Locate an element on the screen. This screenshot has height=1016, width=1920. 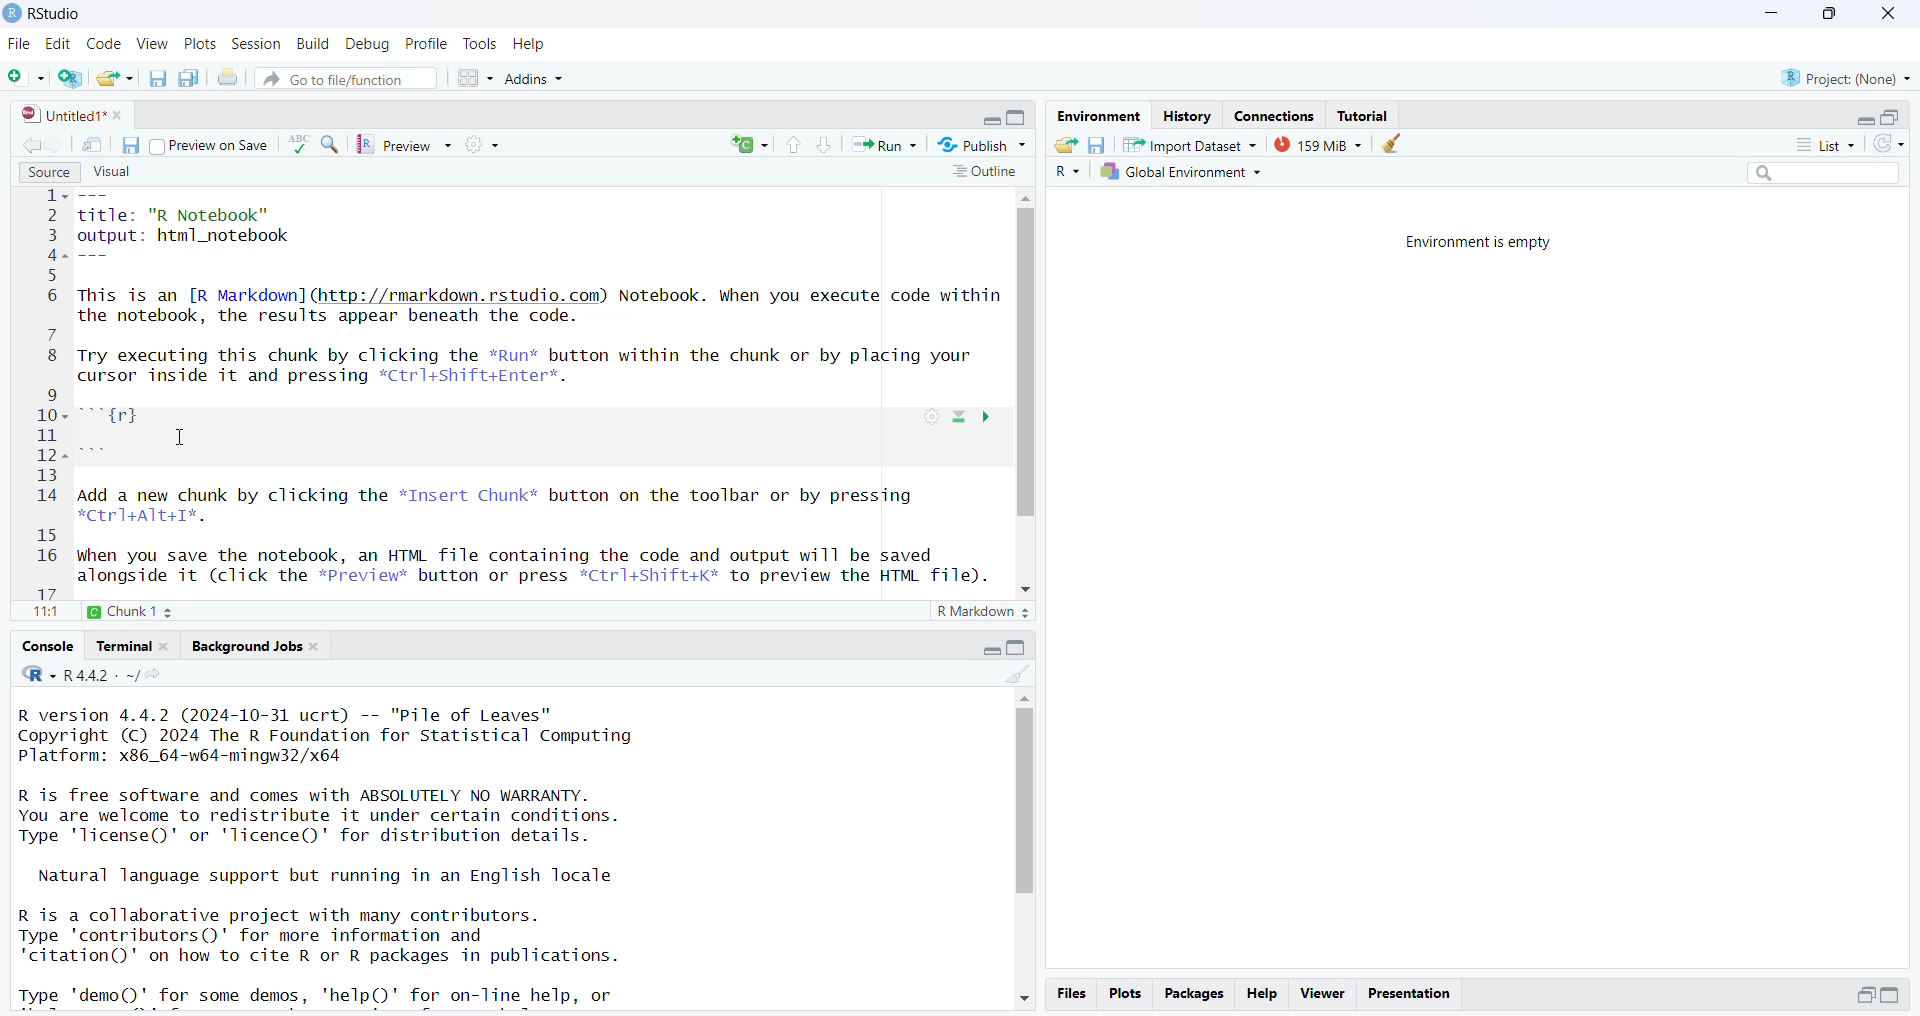
save all open documents is located at coordinates (190, 78).